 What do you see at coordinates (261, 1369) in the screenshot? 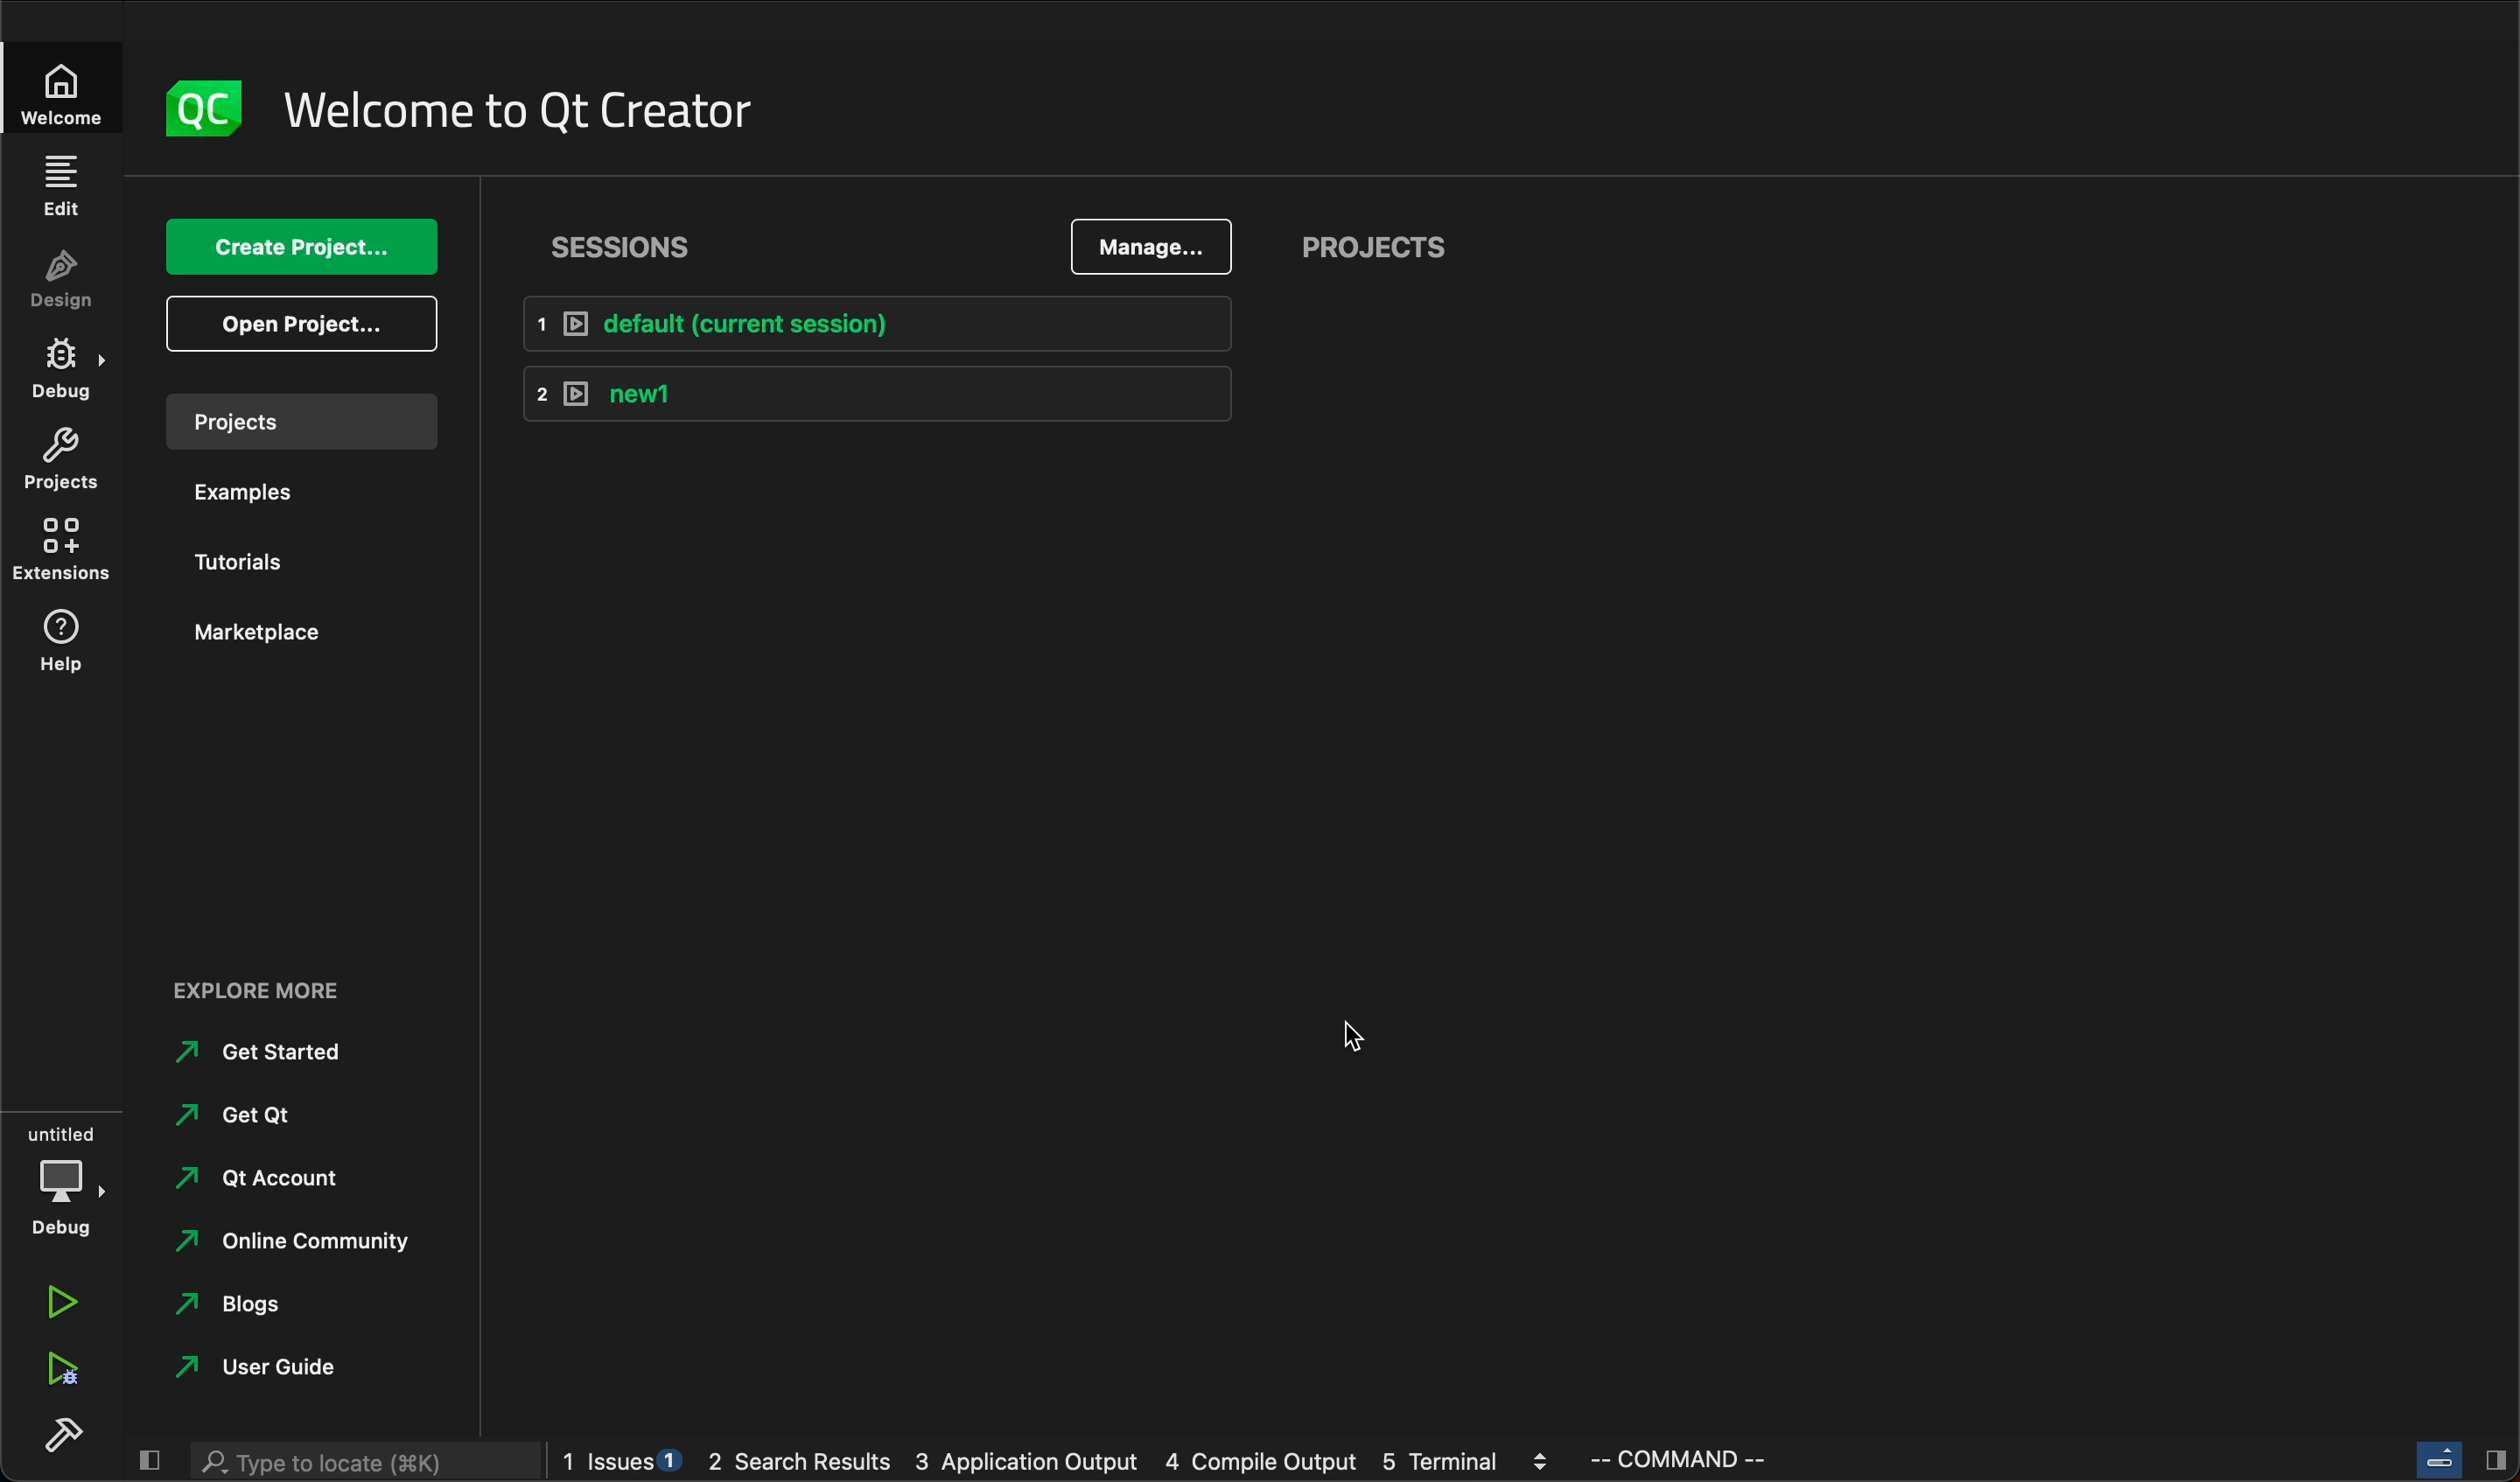
I see `use guide` at bounding box center [261, 1369].